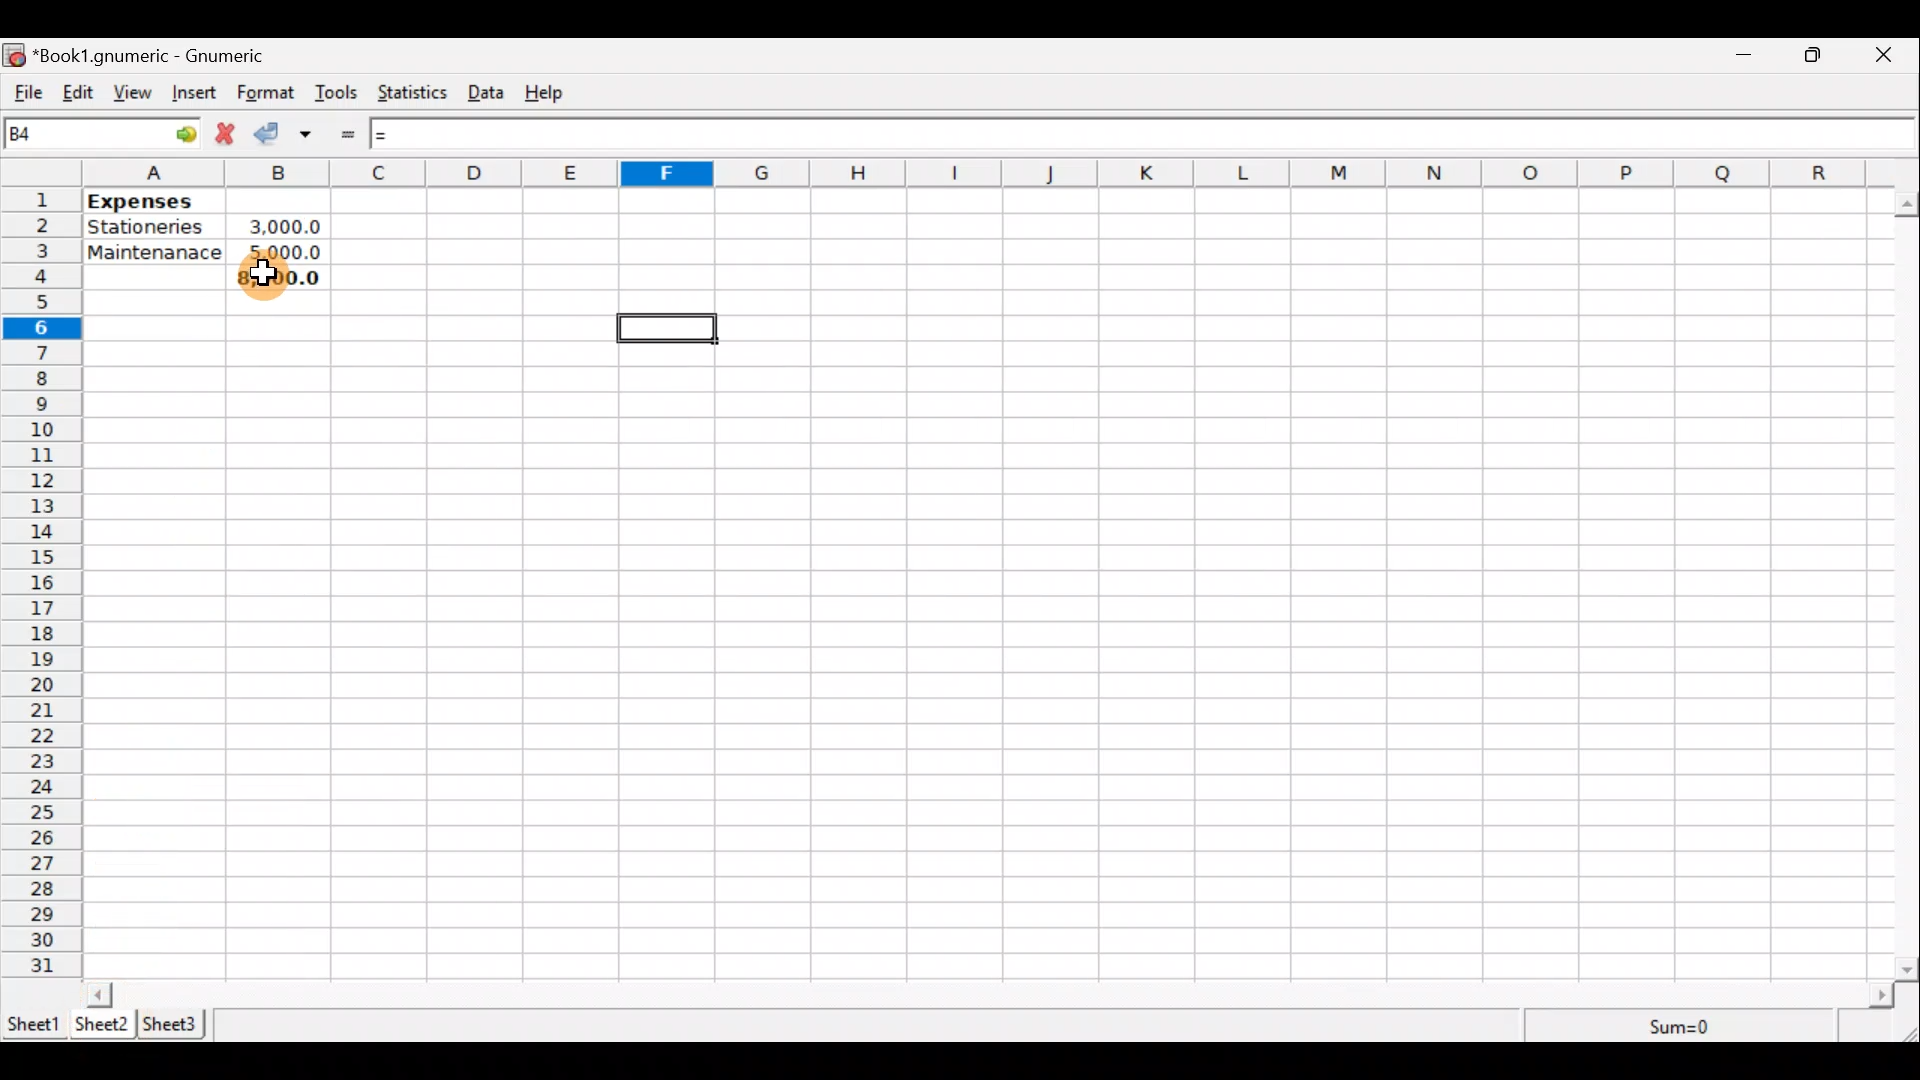 Image resolution: width=1920 pixels, height=1080 pixels. Describe the element at coordinates (175, 1024) in the screenshot. I see `Sheet 3` at that location.